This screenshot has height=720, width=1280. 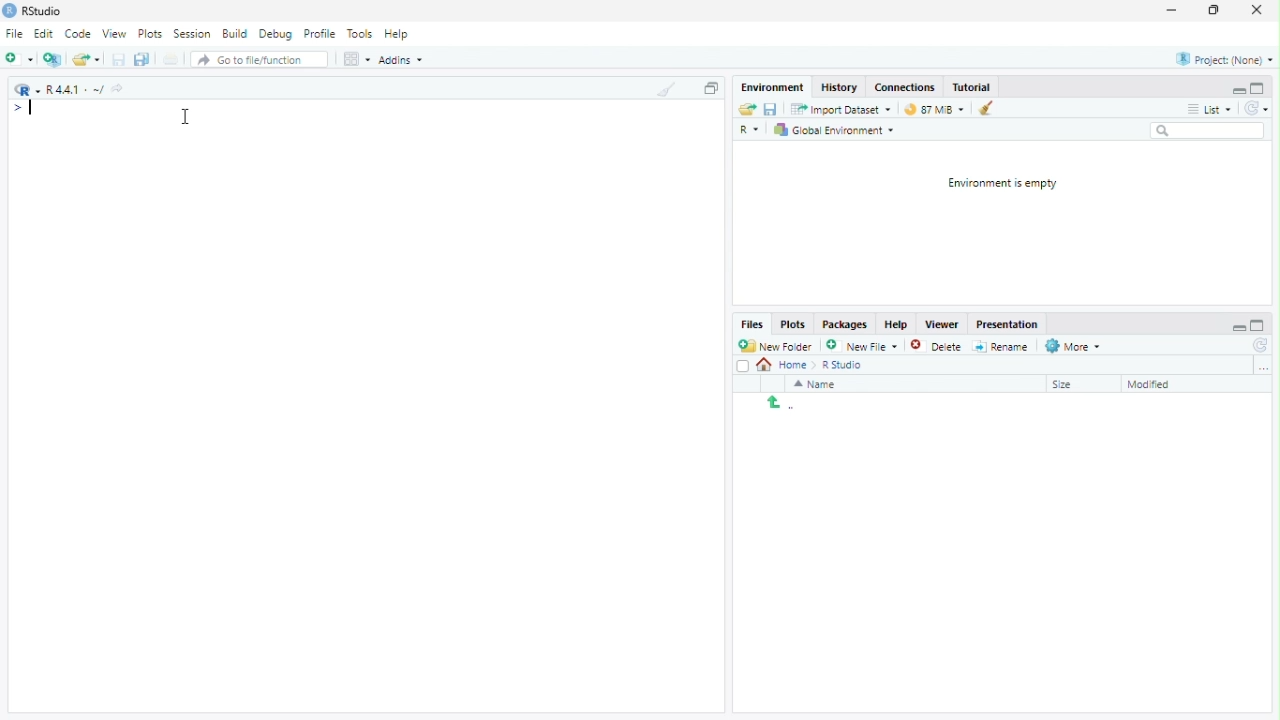 What do you see at coordinates (360, 34) in the screenshot?
I see `Tools` at bounding box center [360, 34].